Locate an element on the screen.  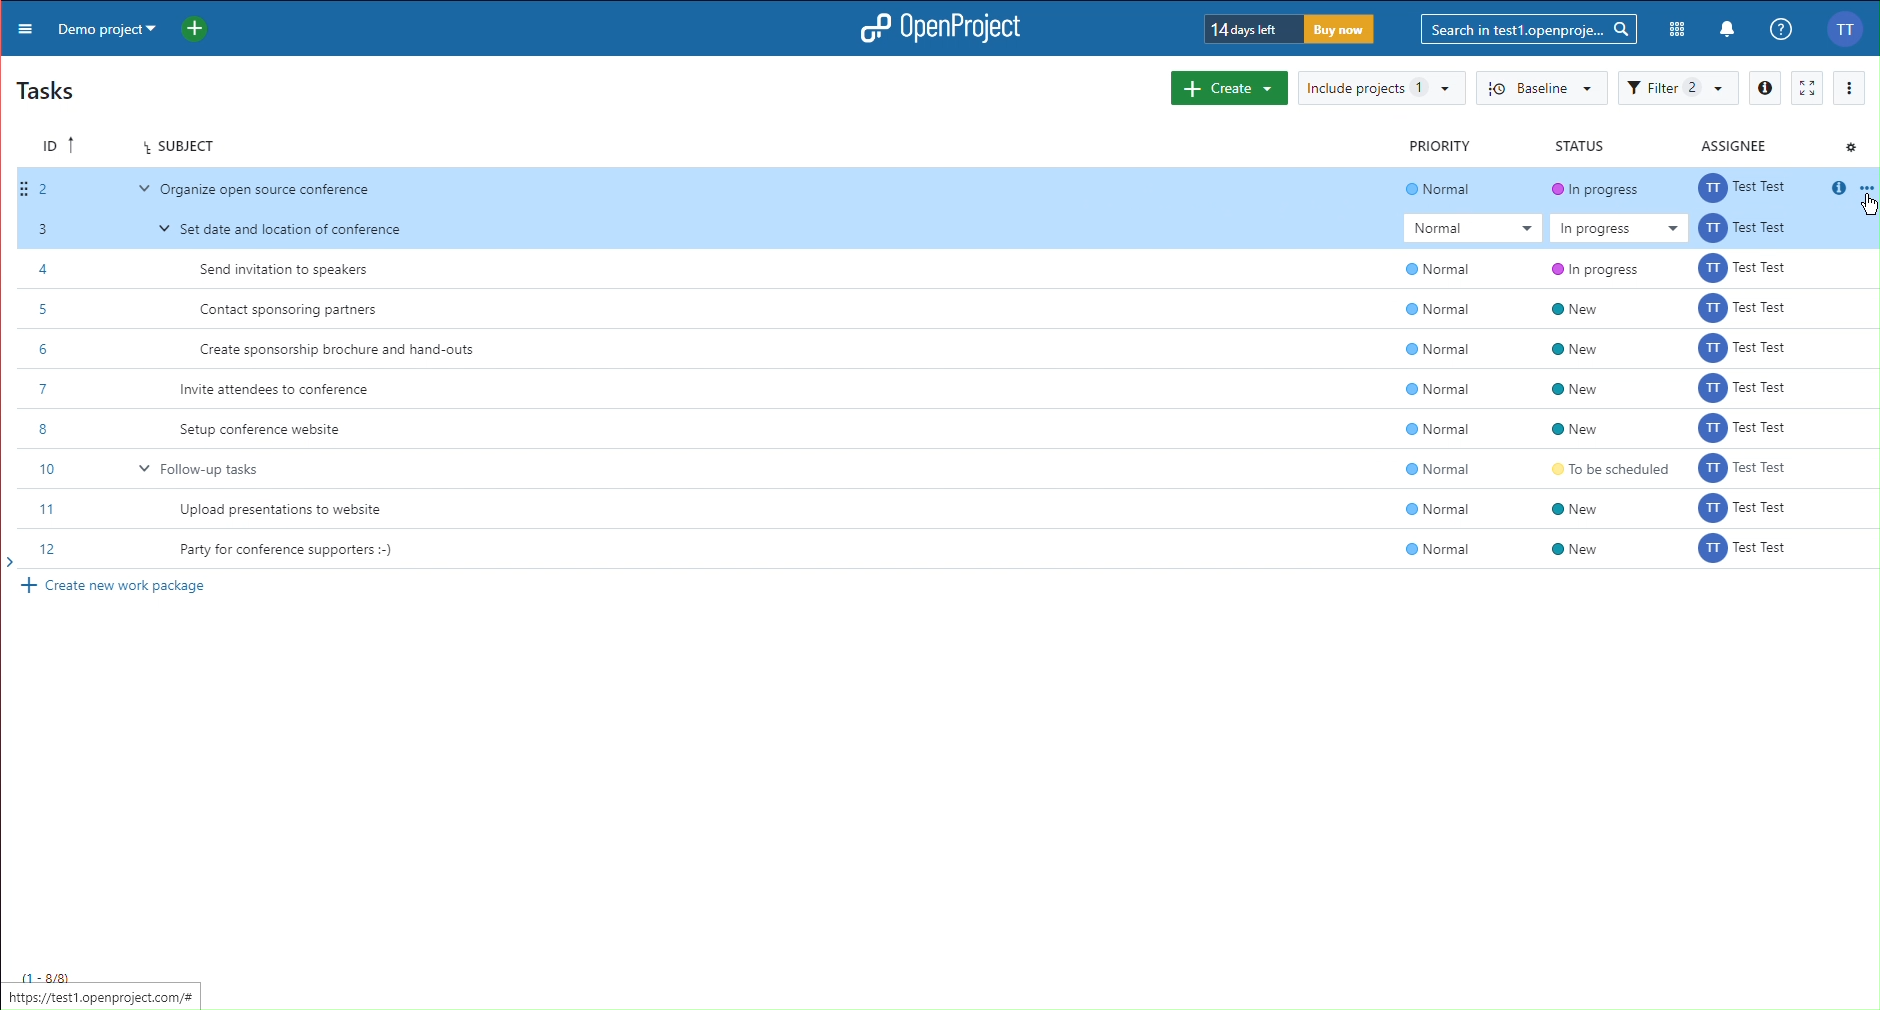
https://test1.openproject.com/# | is located at coordinates (110, 996).